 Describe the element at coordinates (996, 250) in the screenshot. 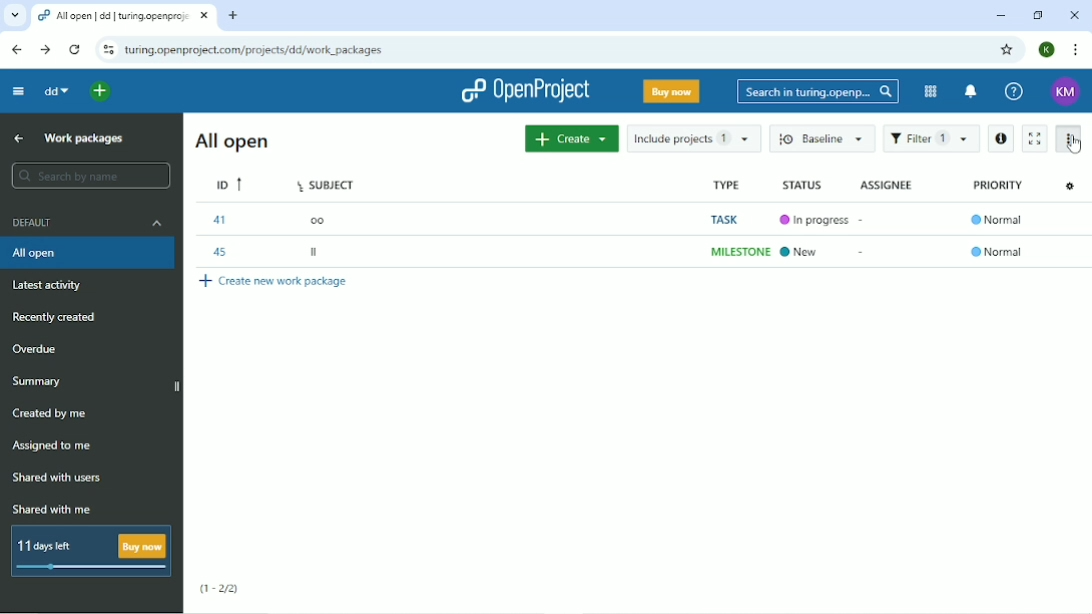

I see `Normal` at that location.